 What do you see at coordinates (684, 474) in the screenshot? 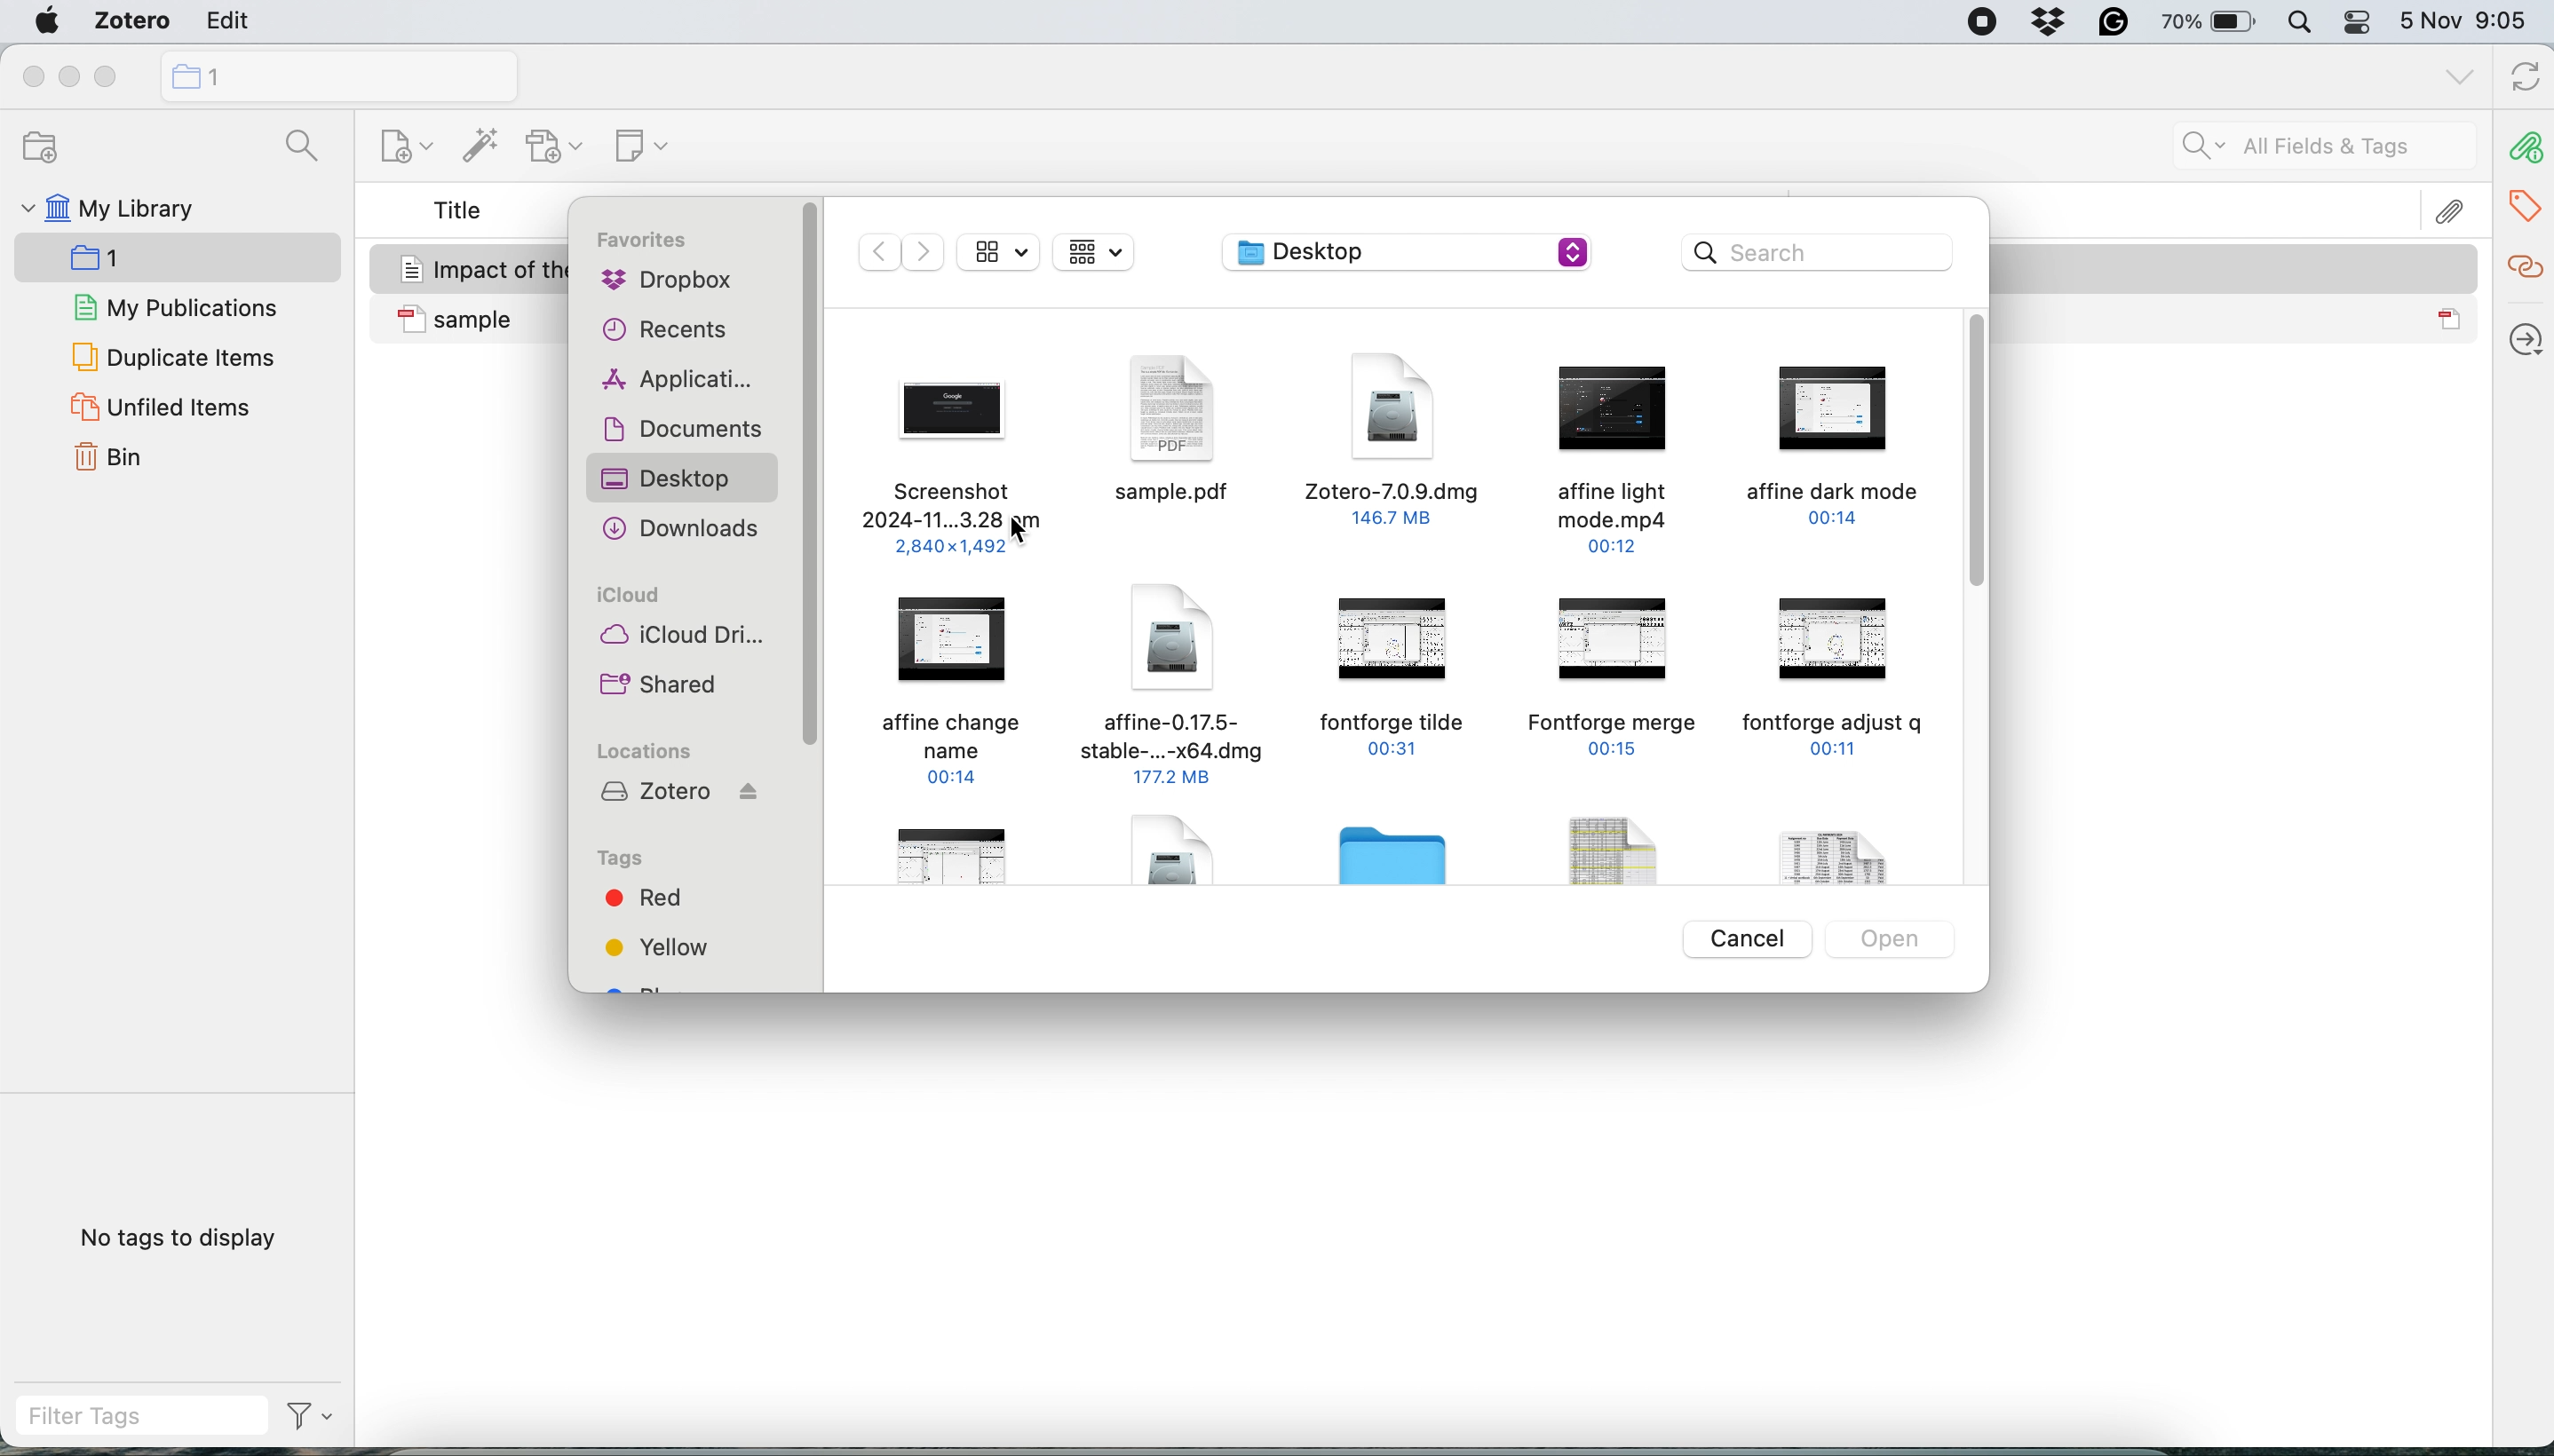
I see `desktop` at bounding box center [684, 474].